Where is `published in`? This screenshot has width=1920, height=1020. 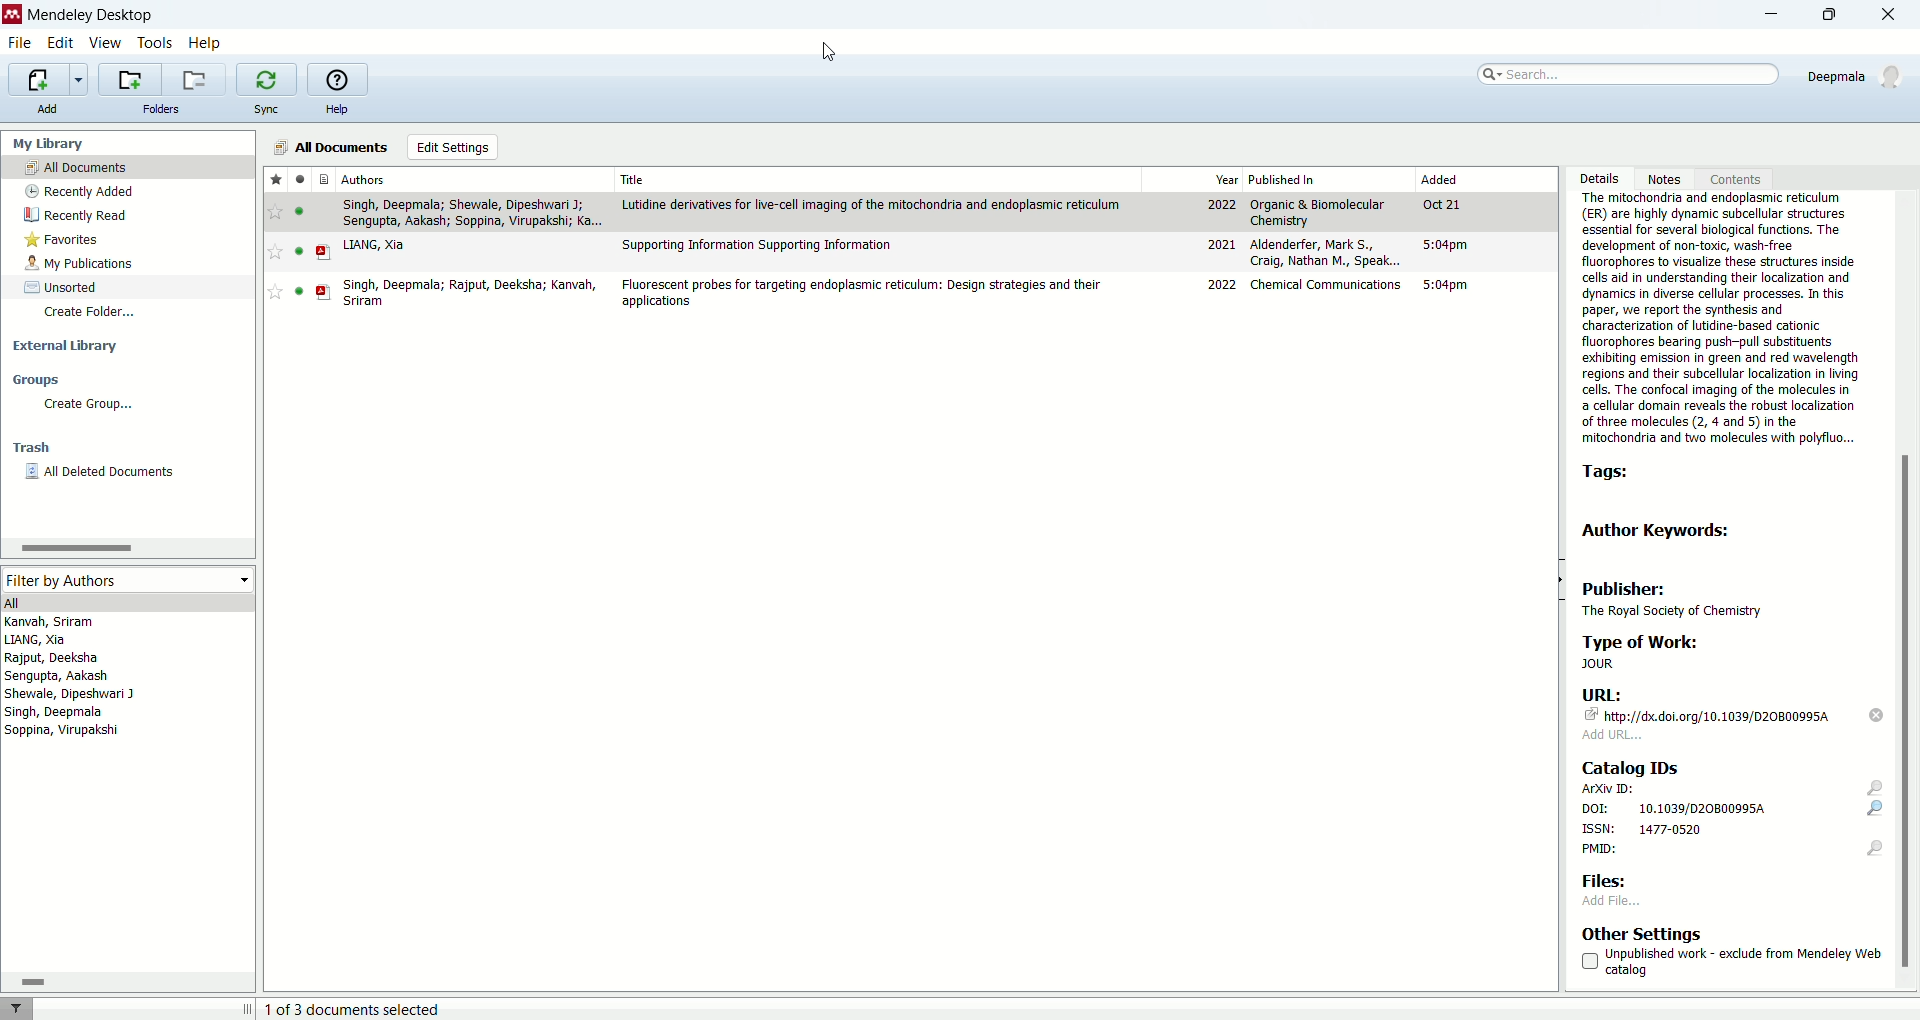
published in is located at coordinates (1283, 179).